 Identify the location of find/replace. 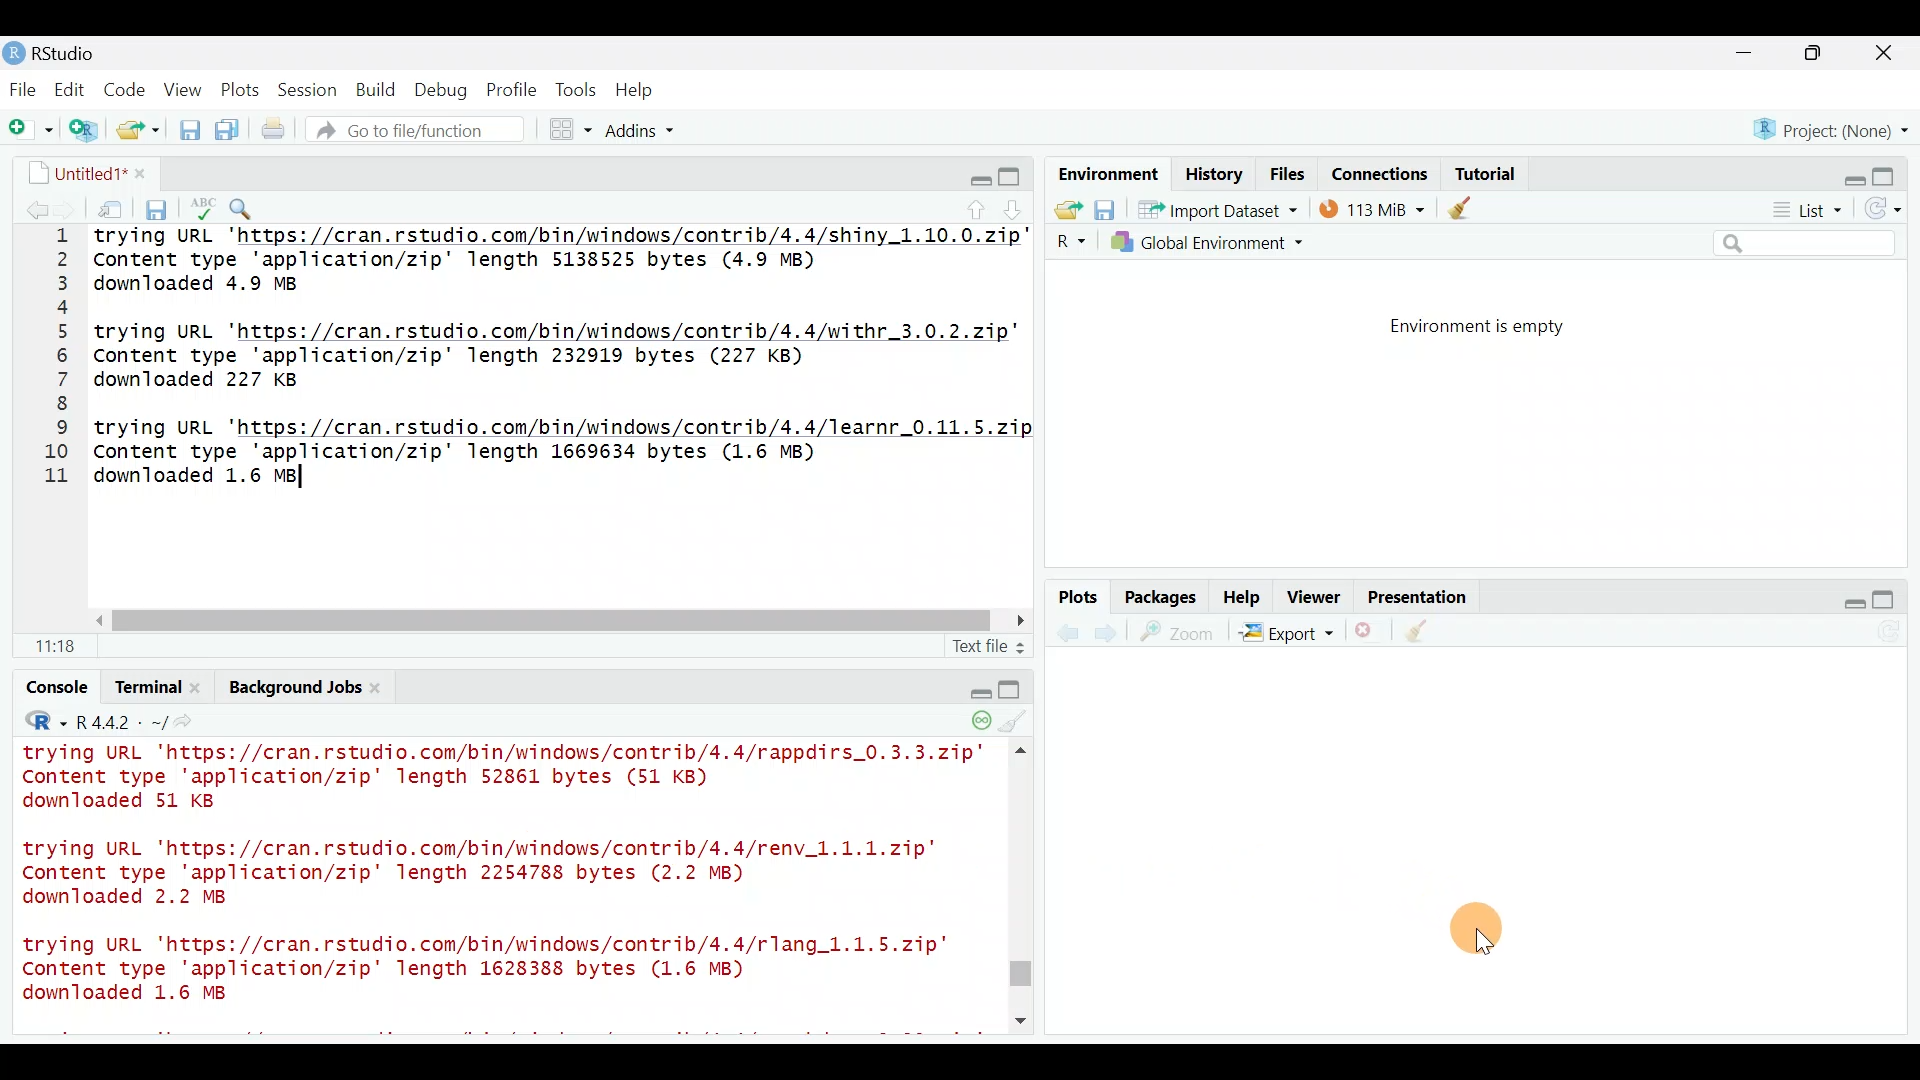
(242, 204).